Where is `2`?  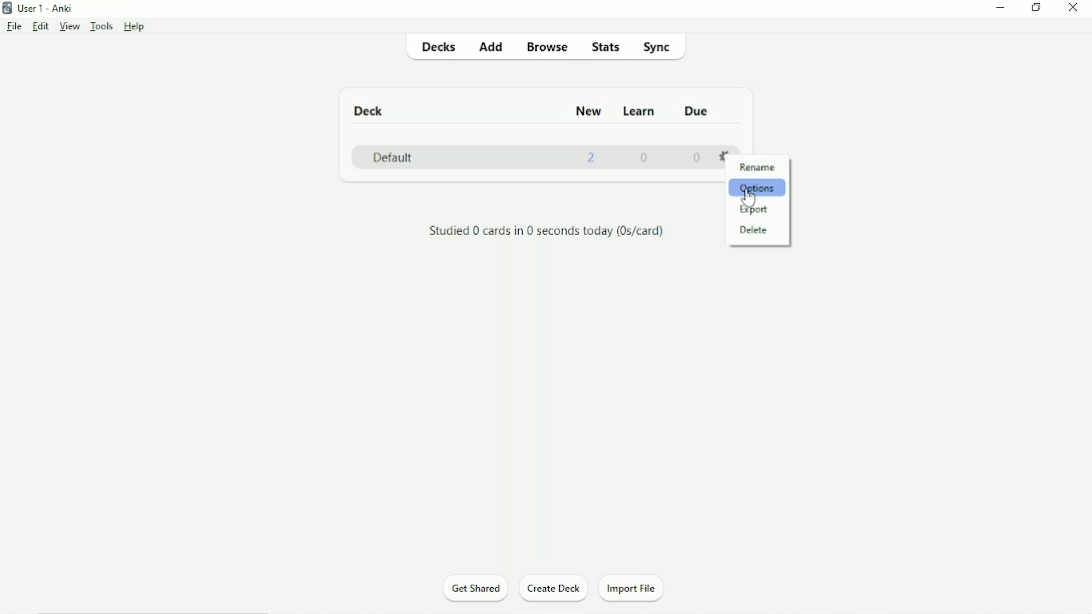
2 is located at coordinates (593, 158).